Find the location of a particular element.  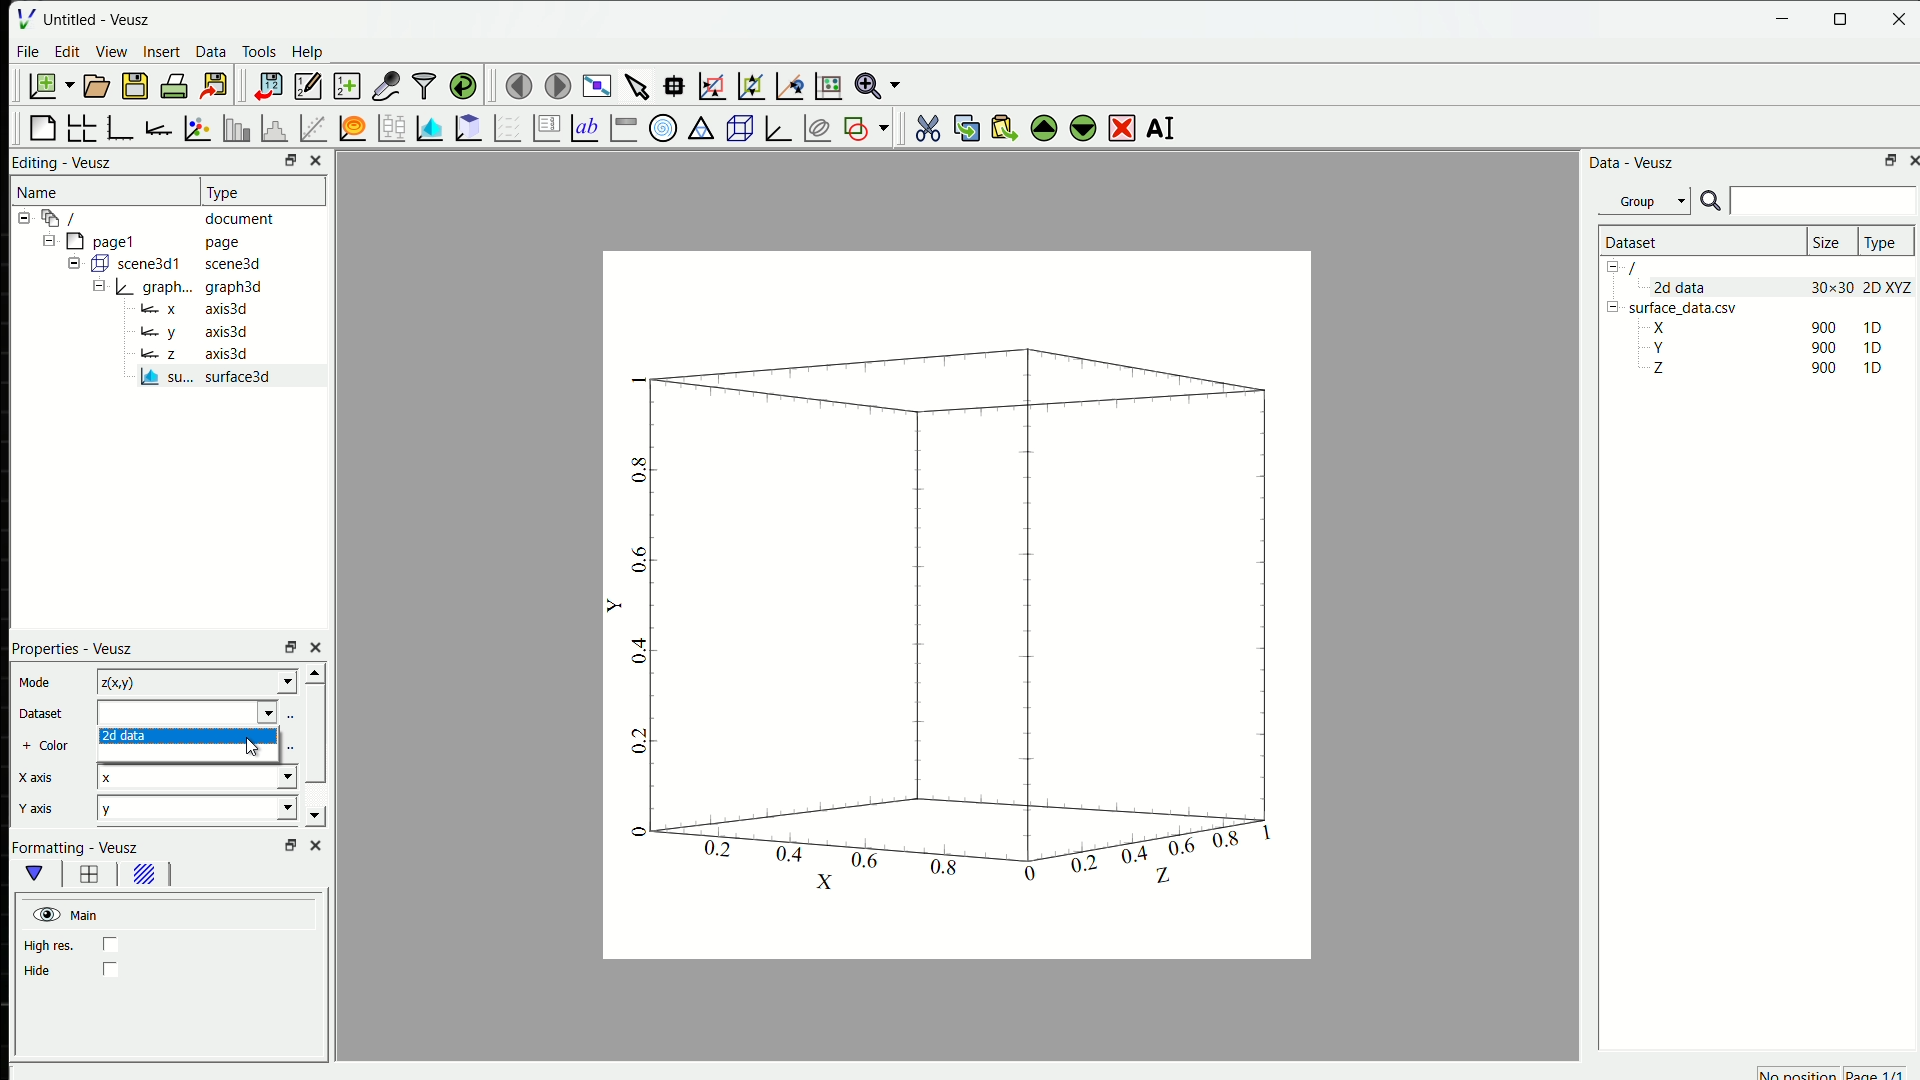

click to reset graph axis is located at coordinates (830, 86).